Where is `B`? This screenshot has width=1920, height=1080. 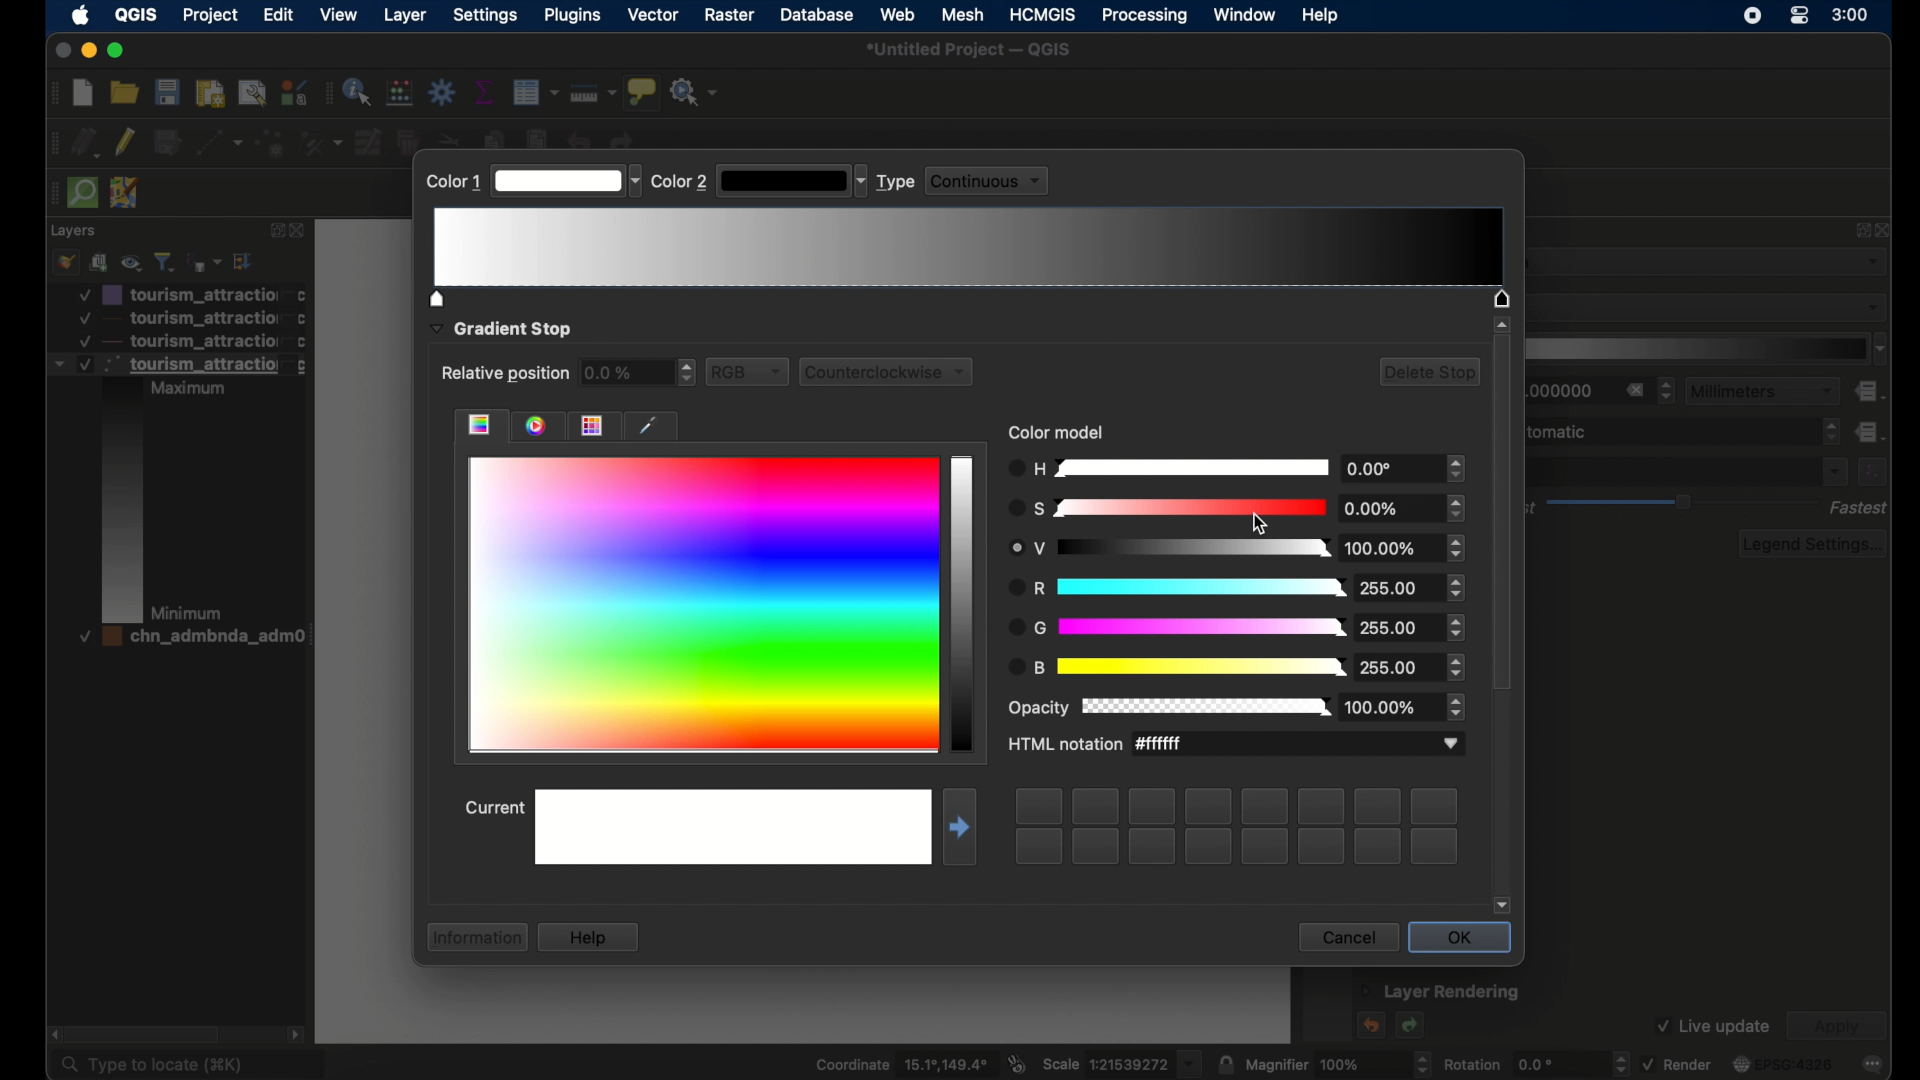 B is located at coordinates (1237, 668).